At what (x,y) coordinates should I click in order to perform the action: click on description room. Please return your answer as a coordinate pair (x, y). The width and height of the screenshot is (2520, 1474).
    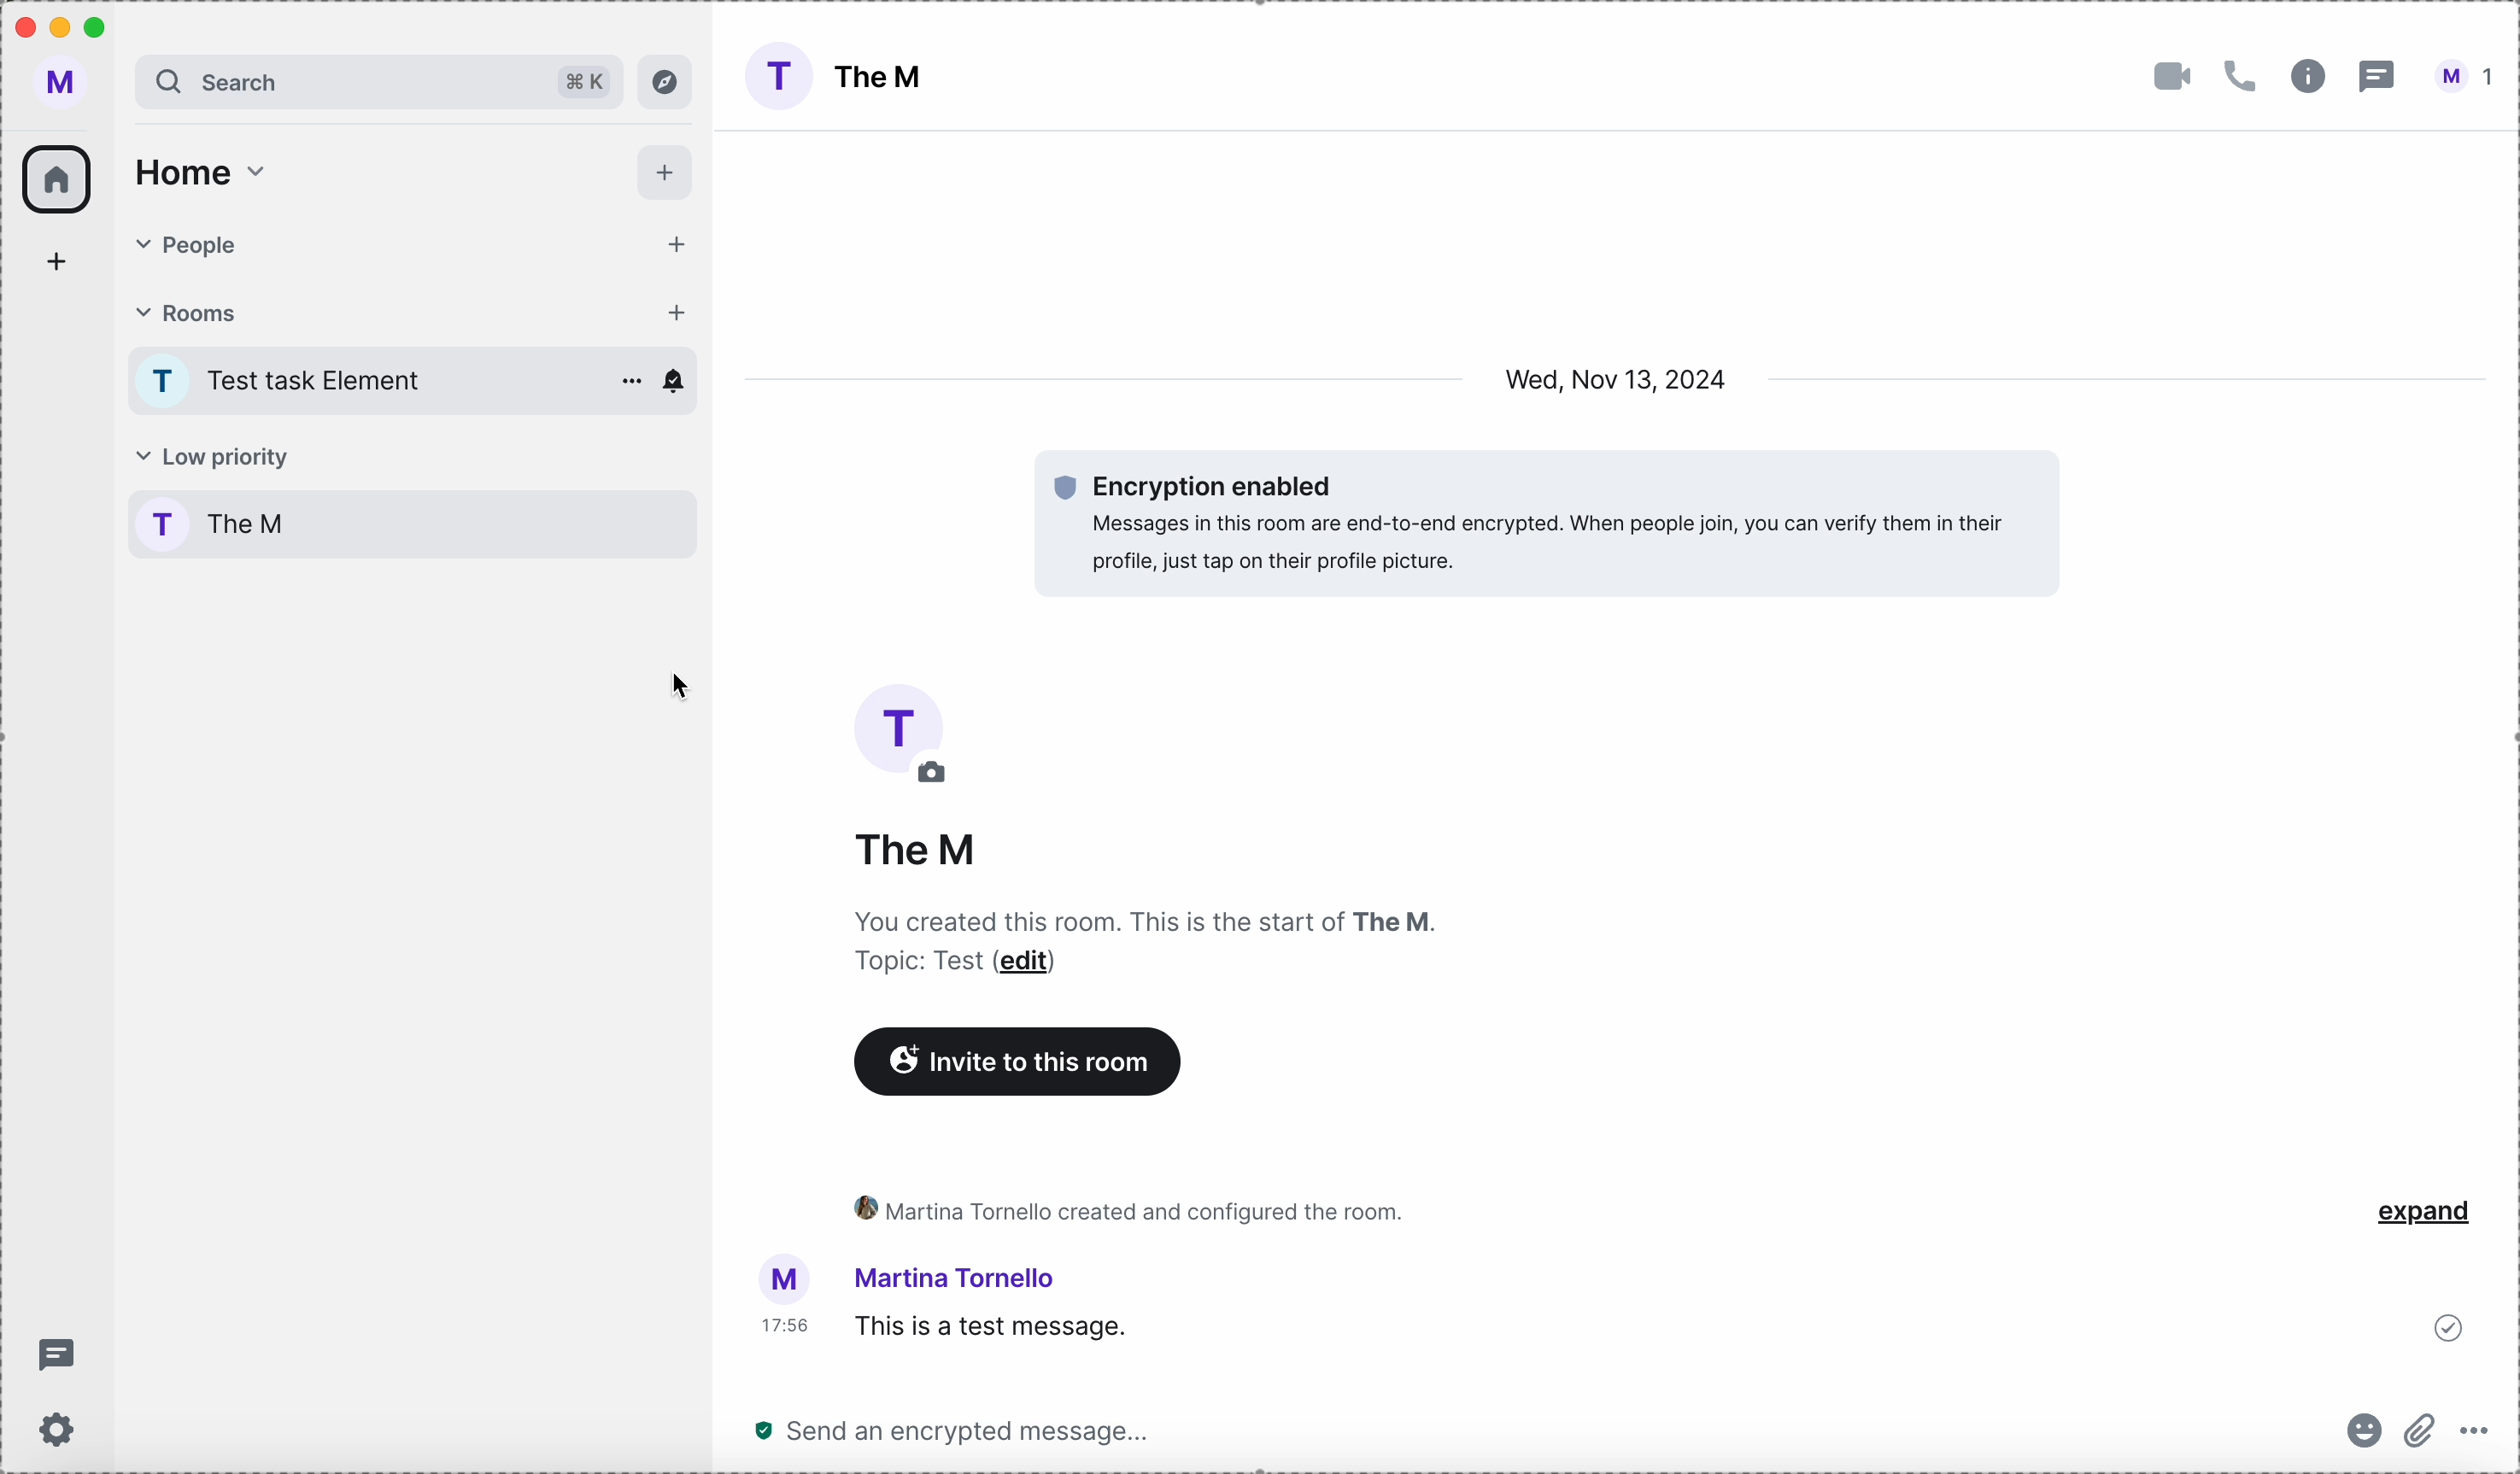
    Looking at the image, I should click on (1142, 918).